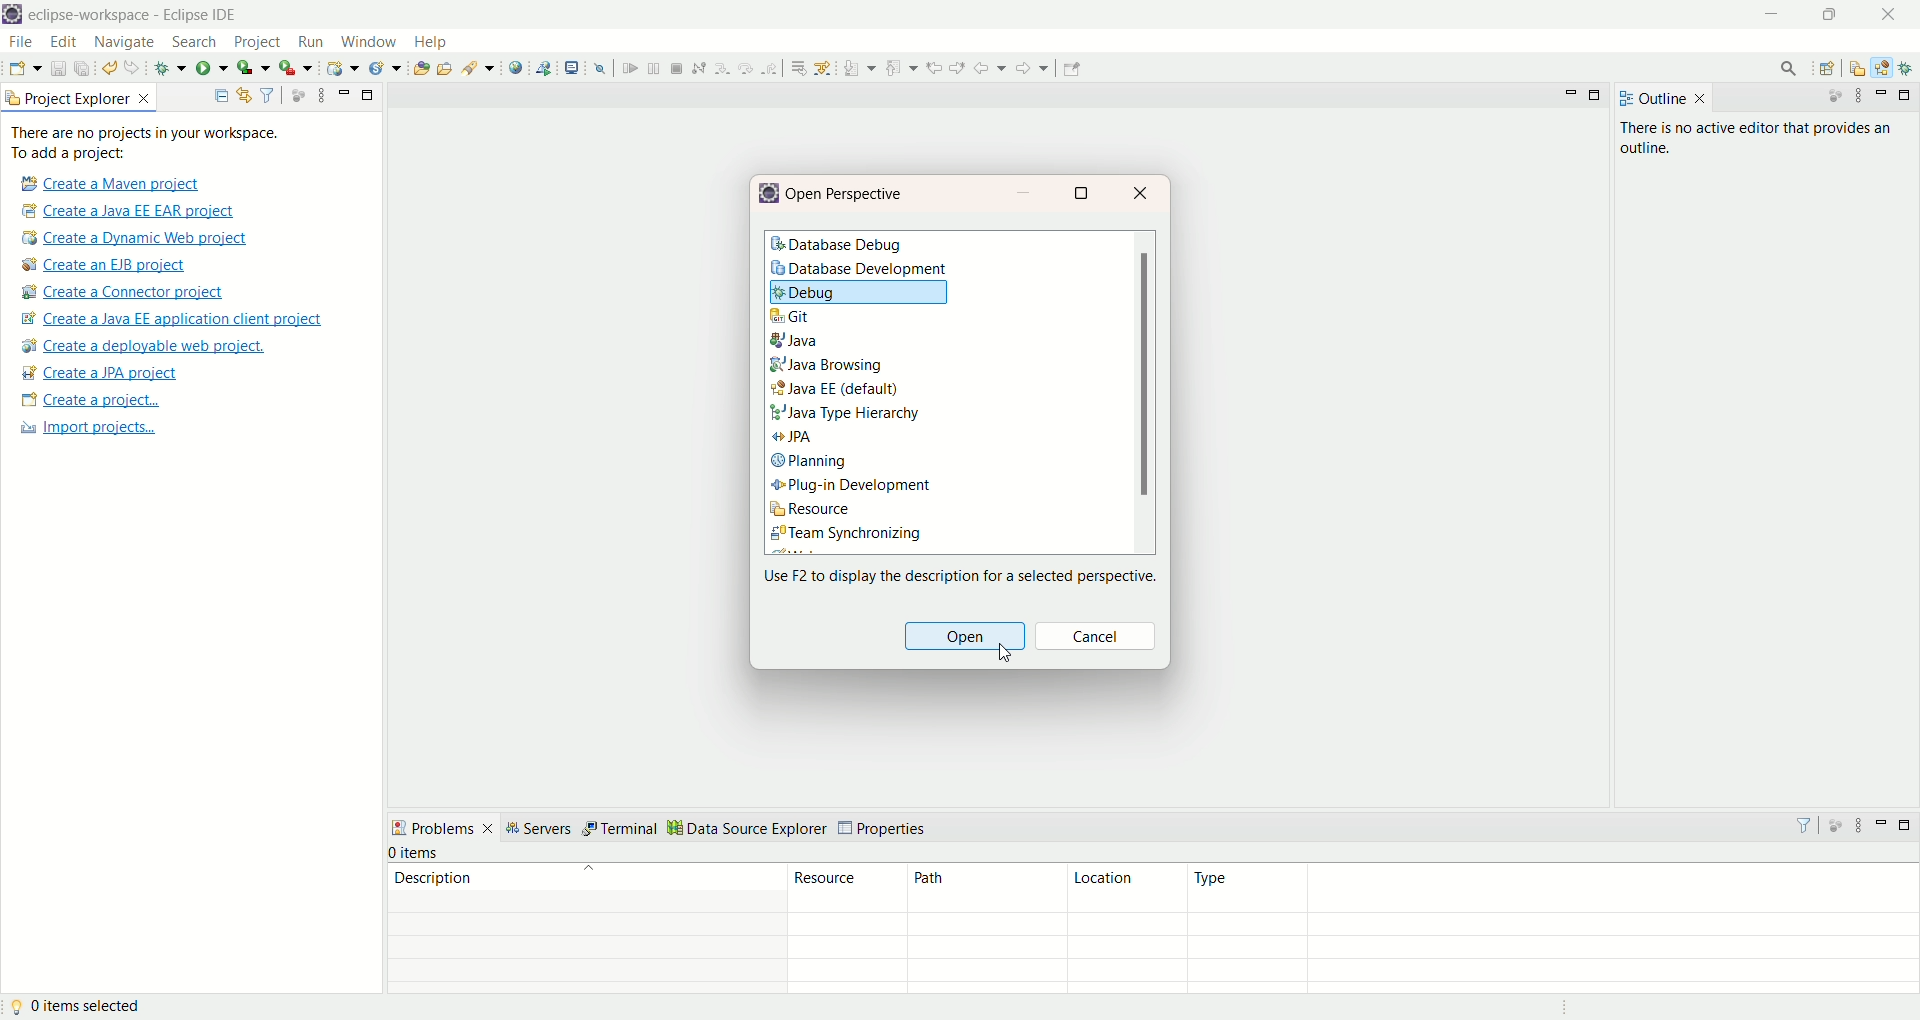 The width and height of the screenshot is (1920, 1020). What do you see at coordinates (1858, 825) in the screenshot?
I see `view menu` at bounding box center [1858, 825].